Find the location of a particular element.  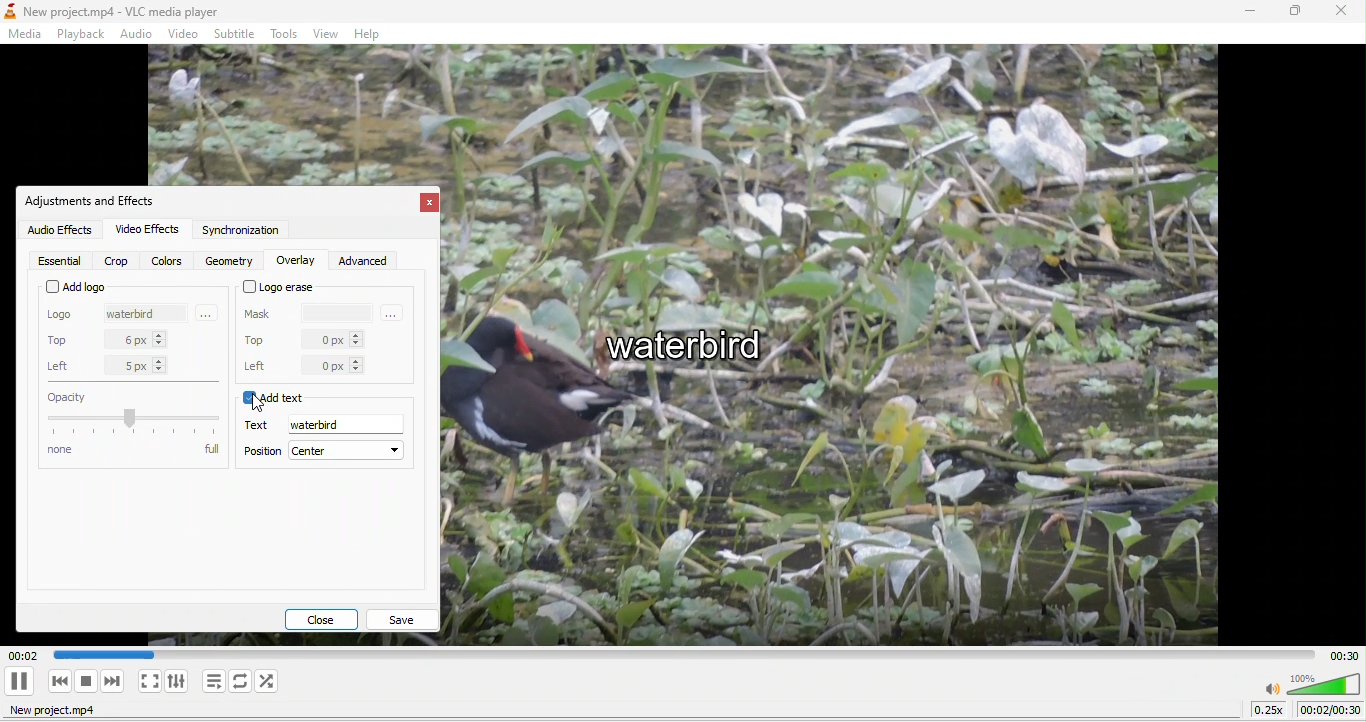

essential is located at coordinates (59, 261).